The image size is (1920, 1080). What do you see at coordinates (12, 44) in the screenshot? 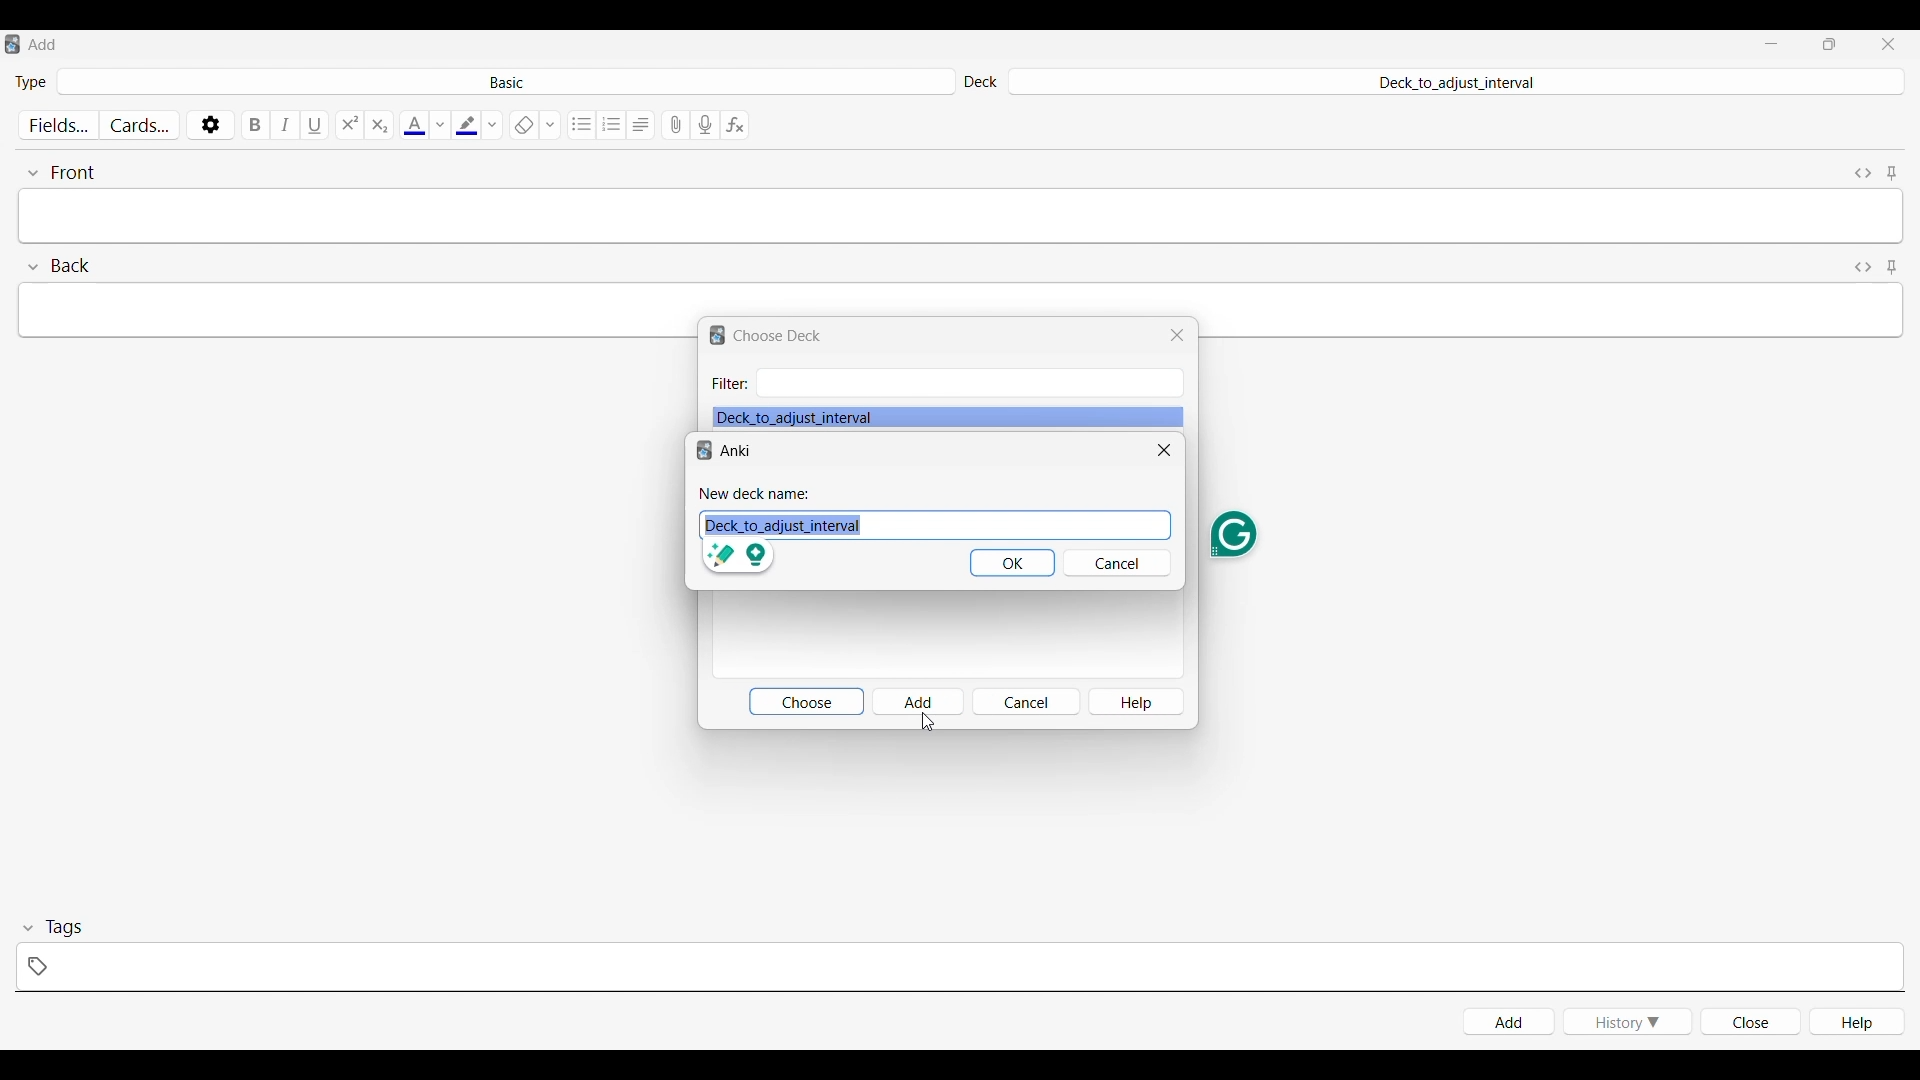
I see `Software logo` at bounding box center [12, 44].